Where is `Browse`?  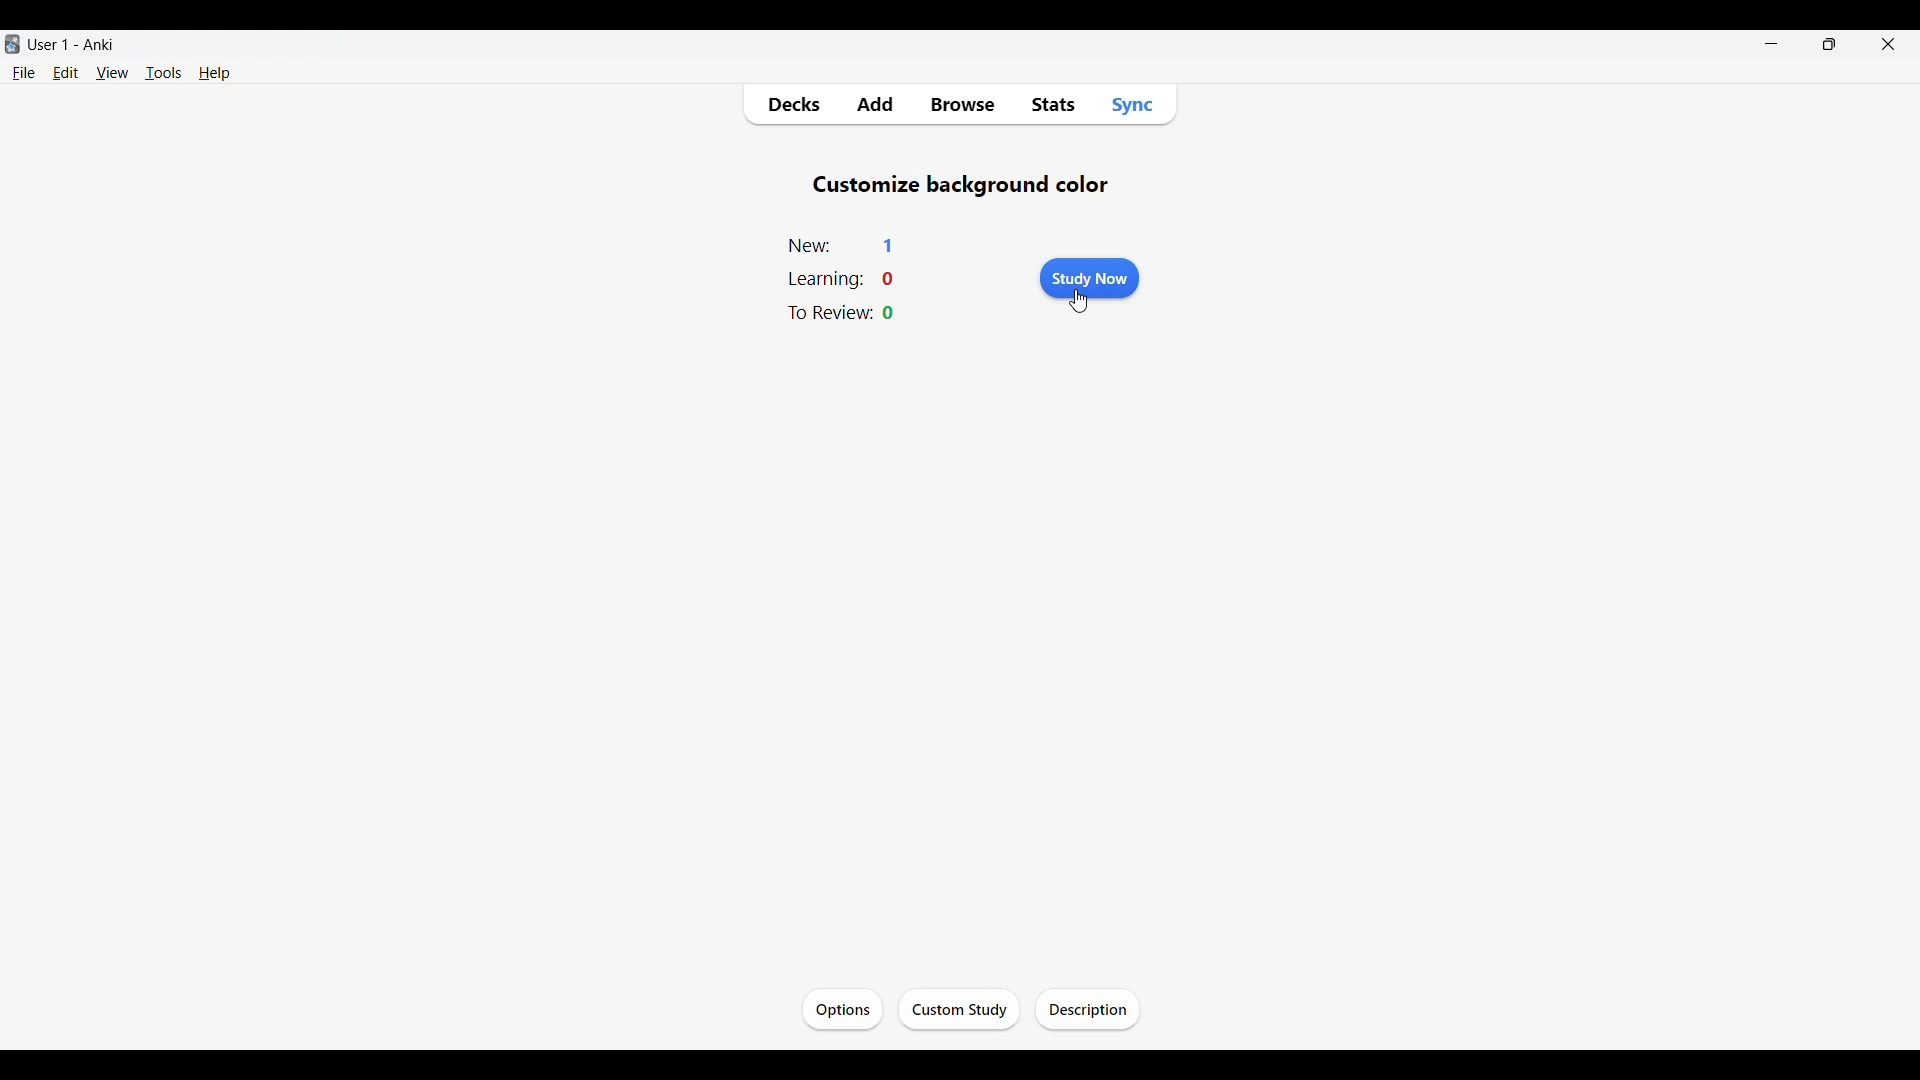
Browse is located at coordinates (961, 105).